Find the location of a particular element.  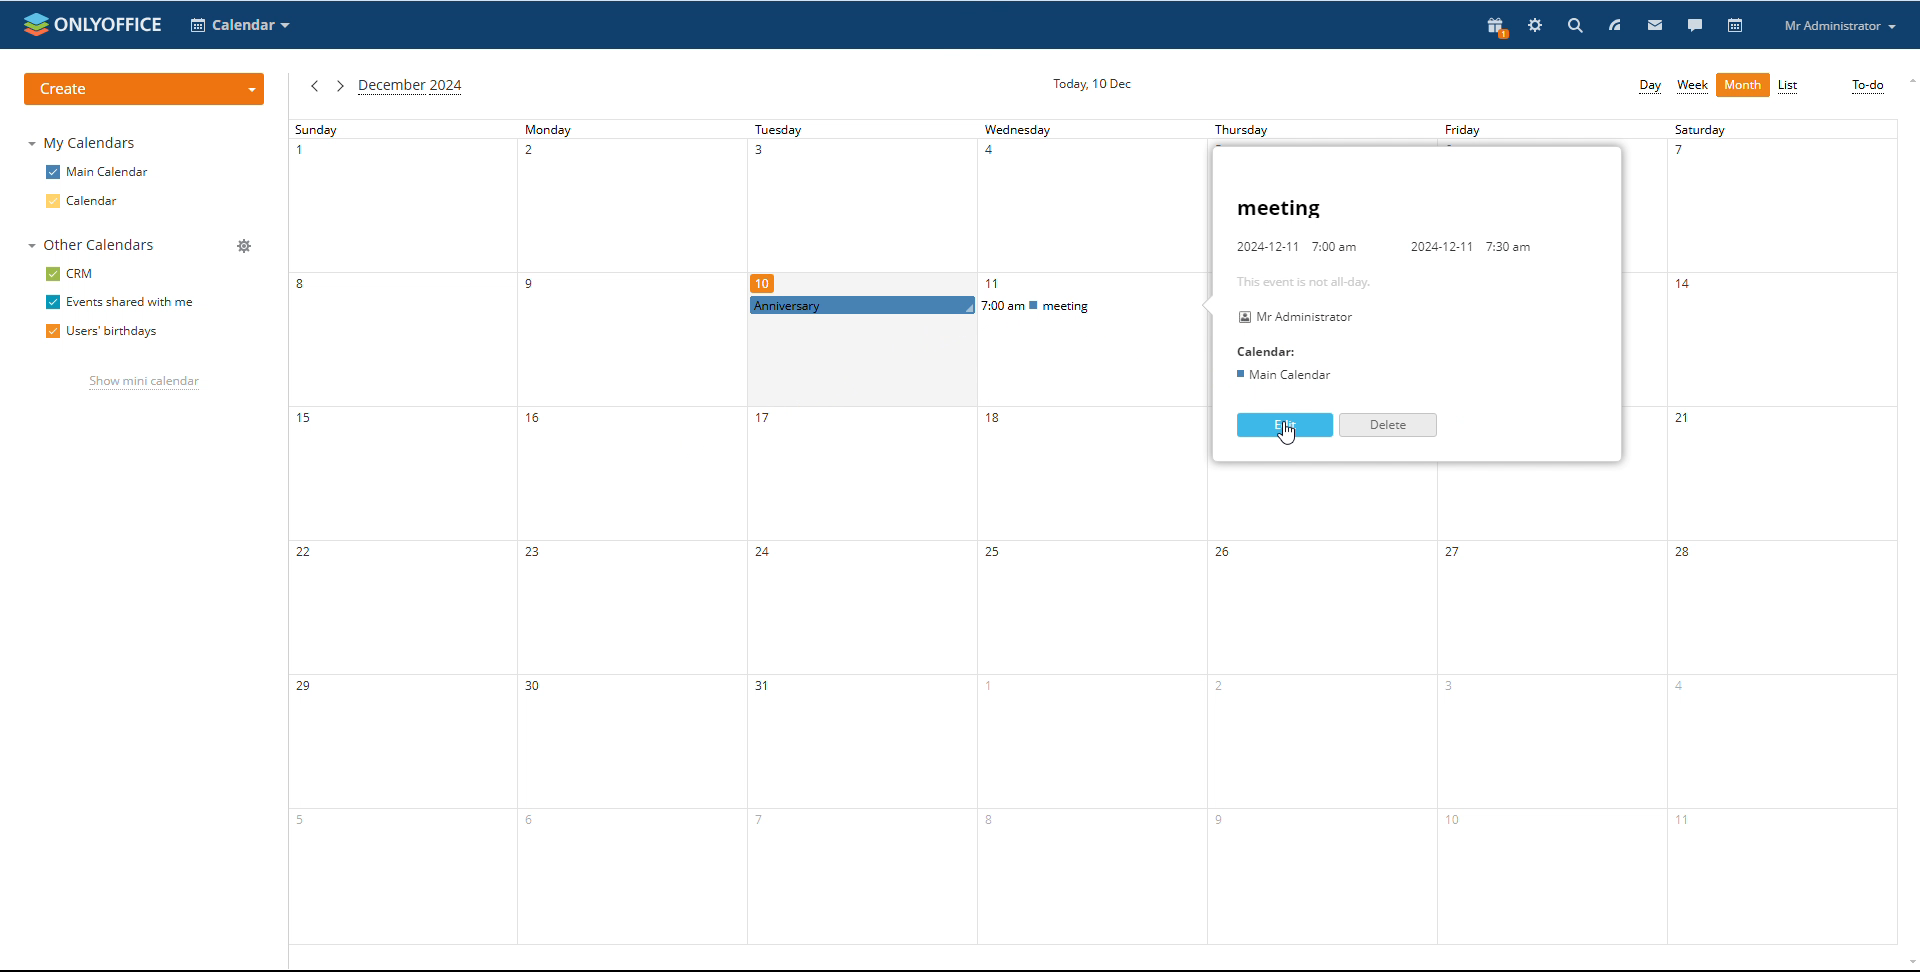

week view is located at coordinates (1693, 86).